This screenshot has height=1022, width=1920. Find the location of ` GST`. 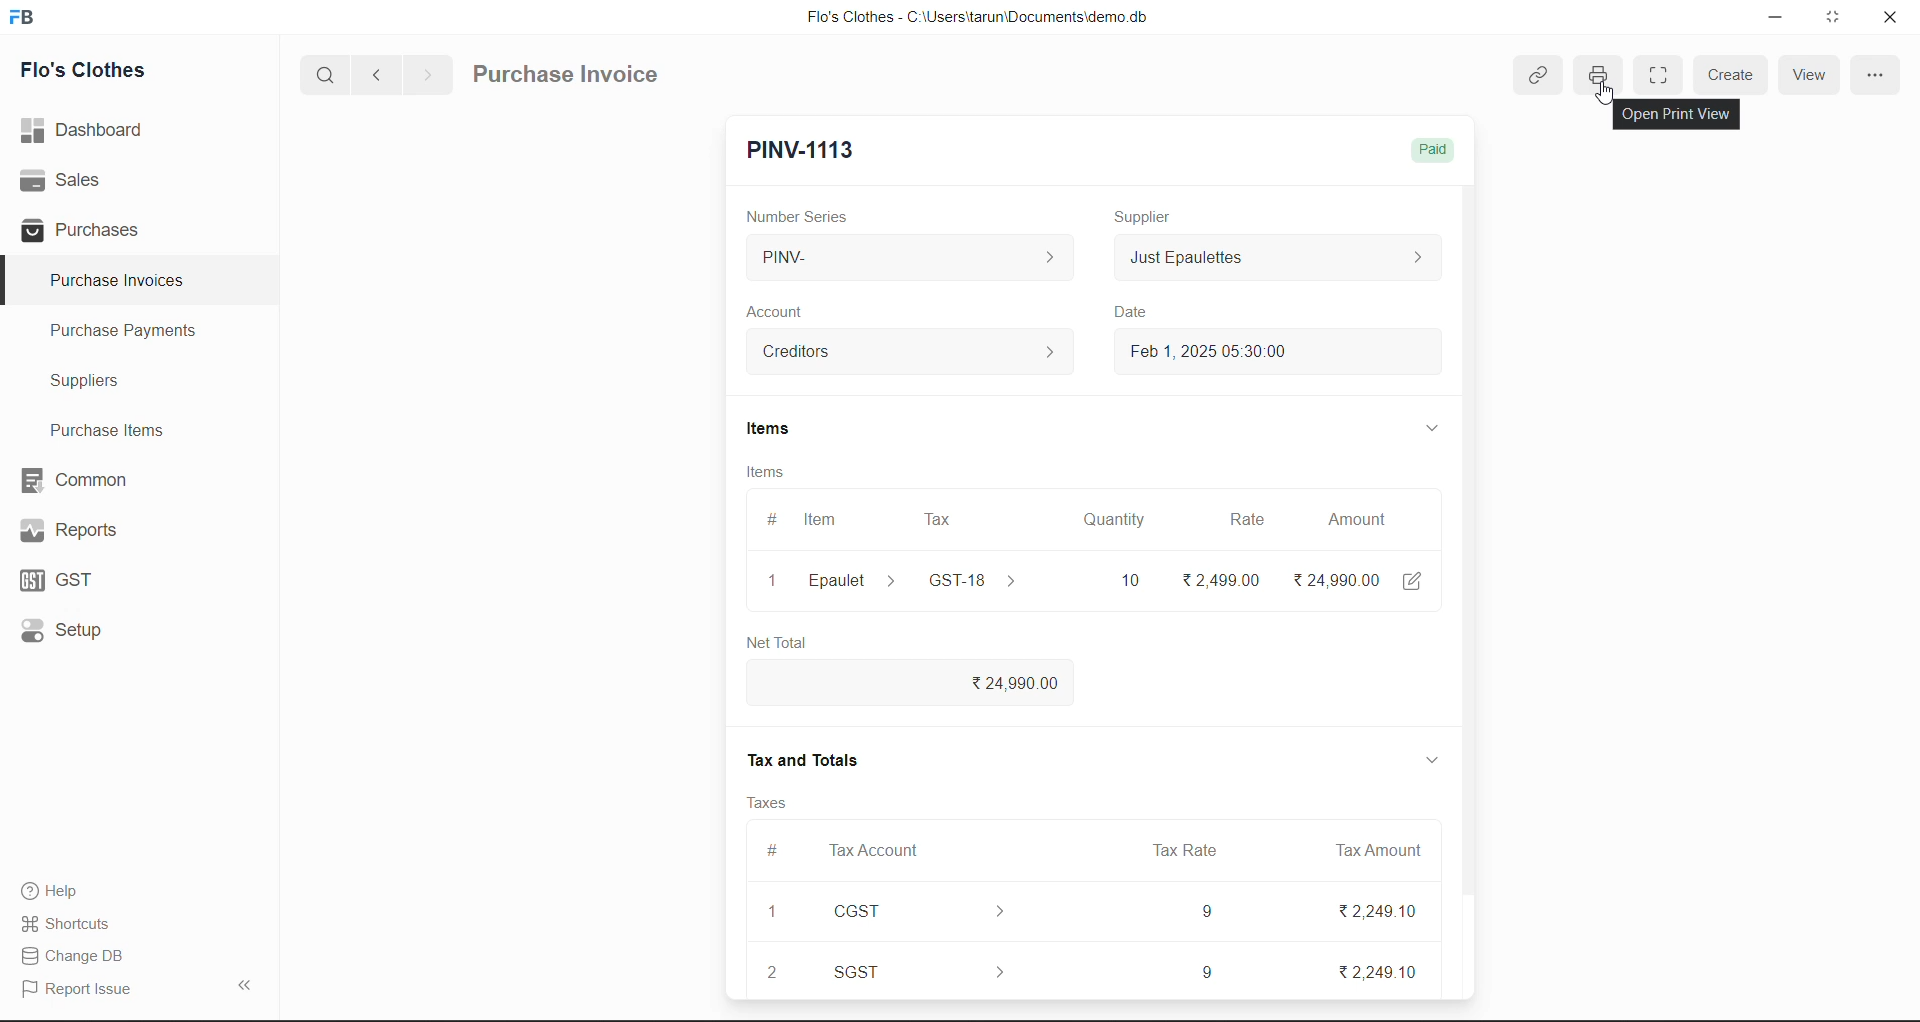

 GST is located at coordinates (81, 580).